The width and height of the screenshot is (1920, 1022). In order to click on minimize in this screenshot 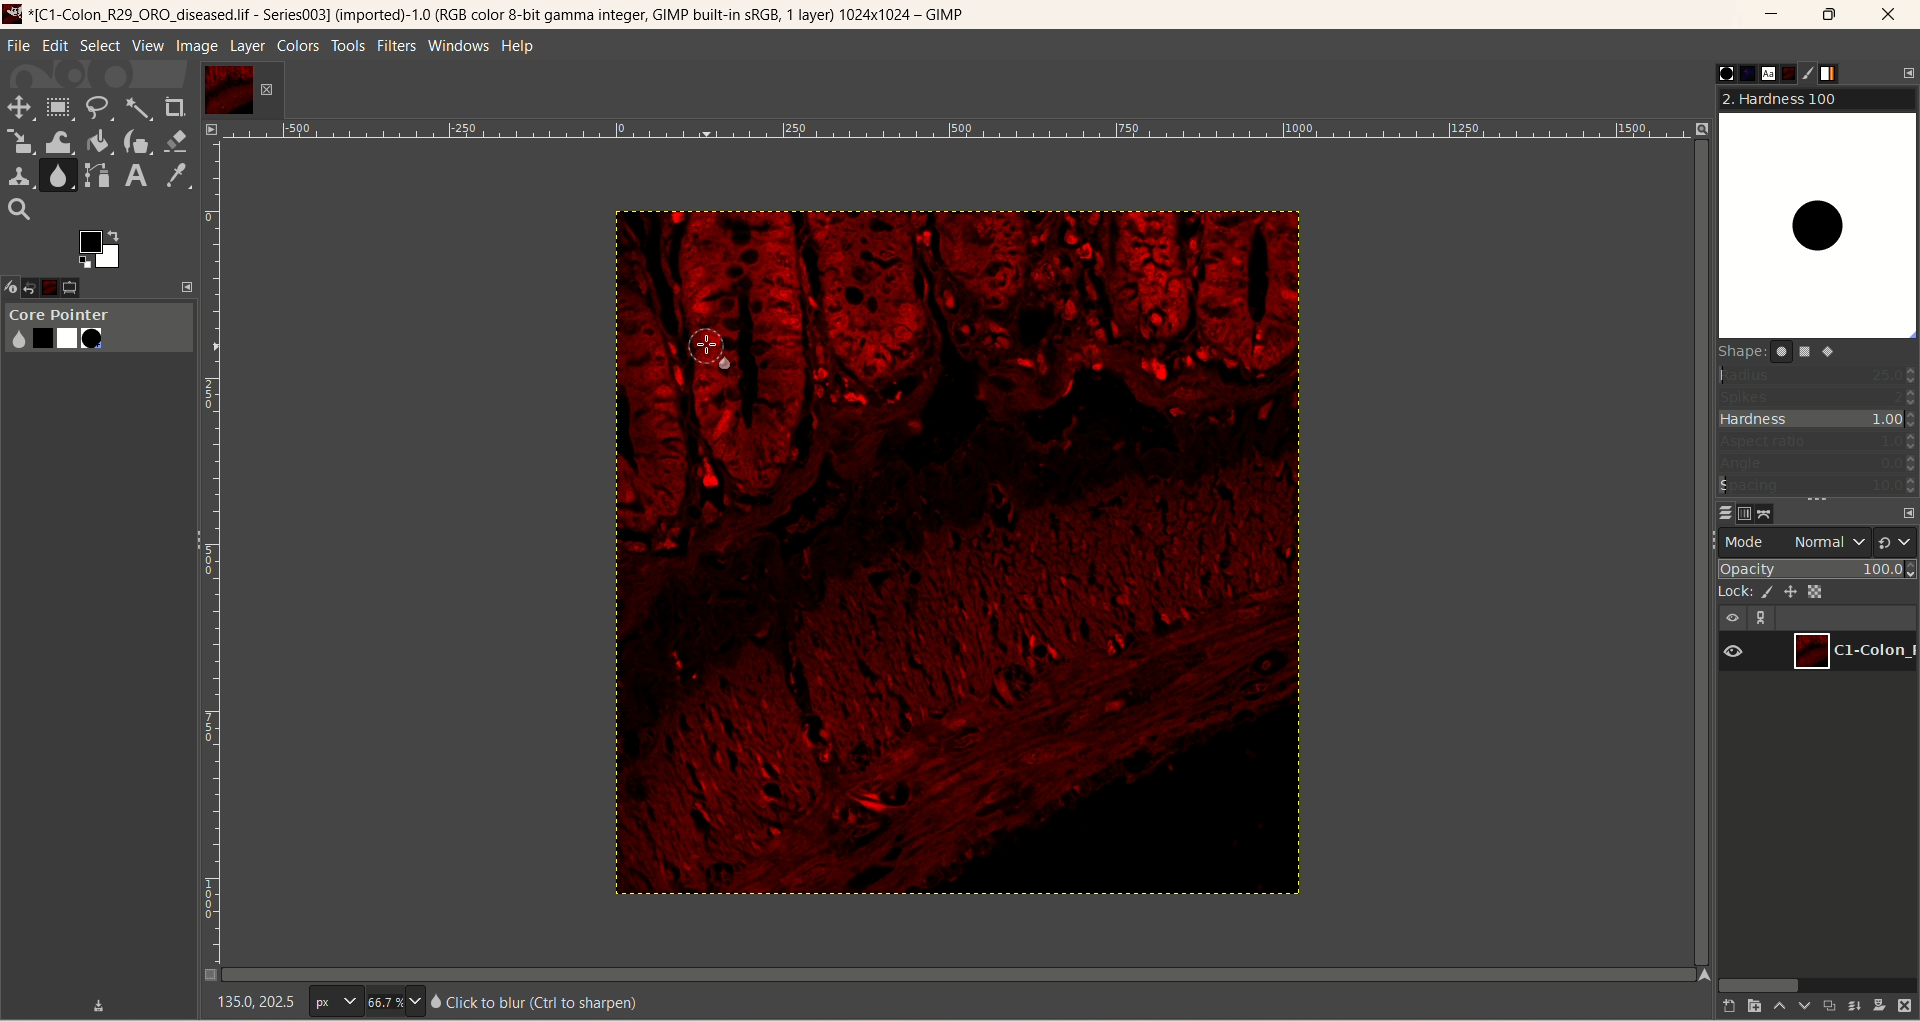, I will do `click(1772, 18)`.